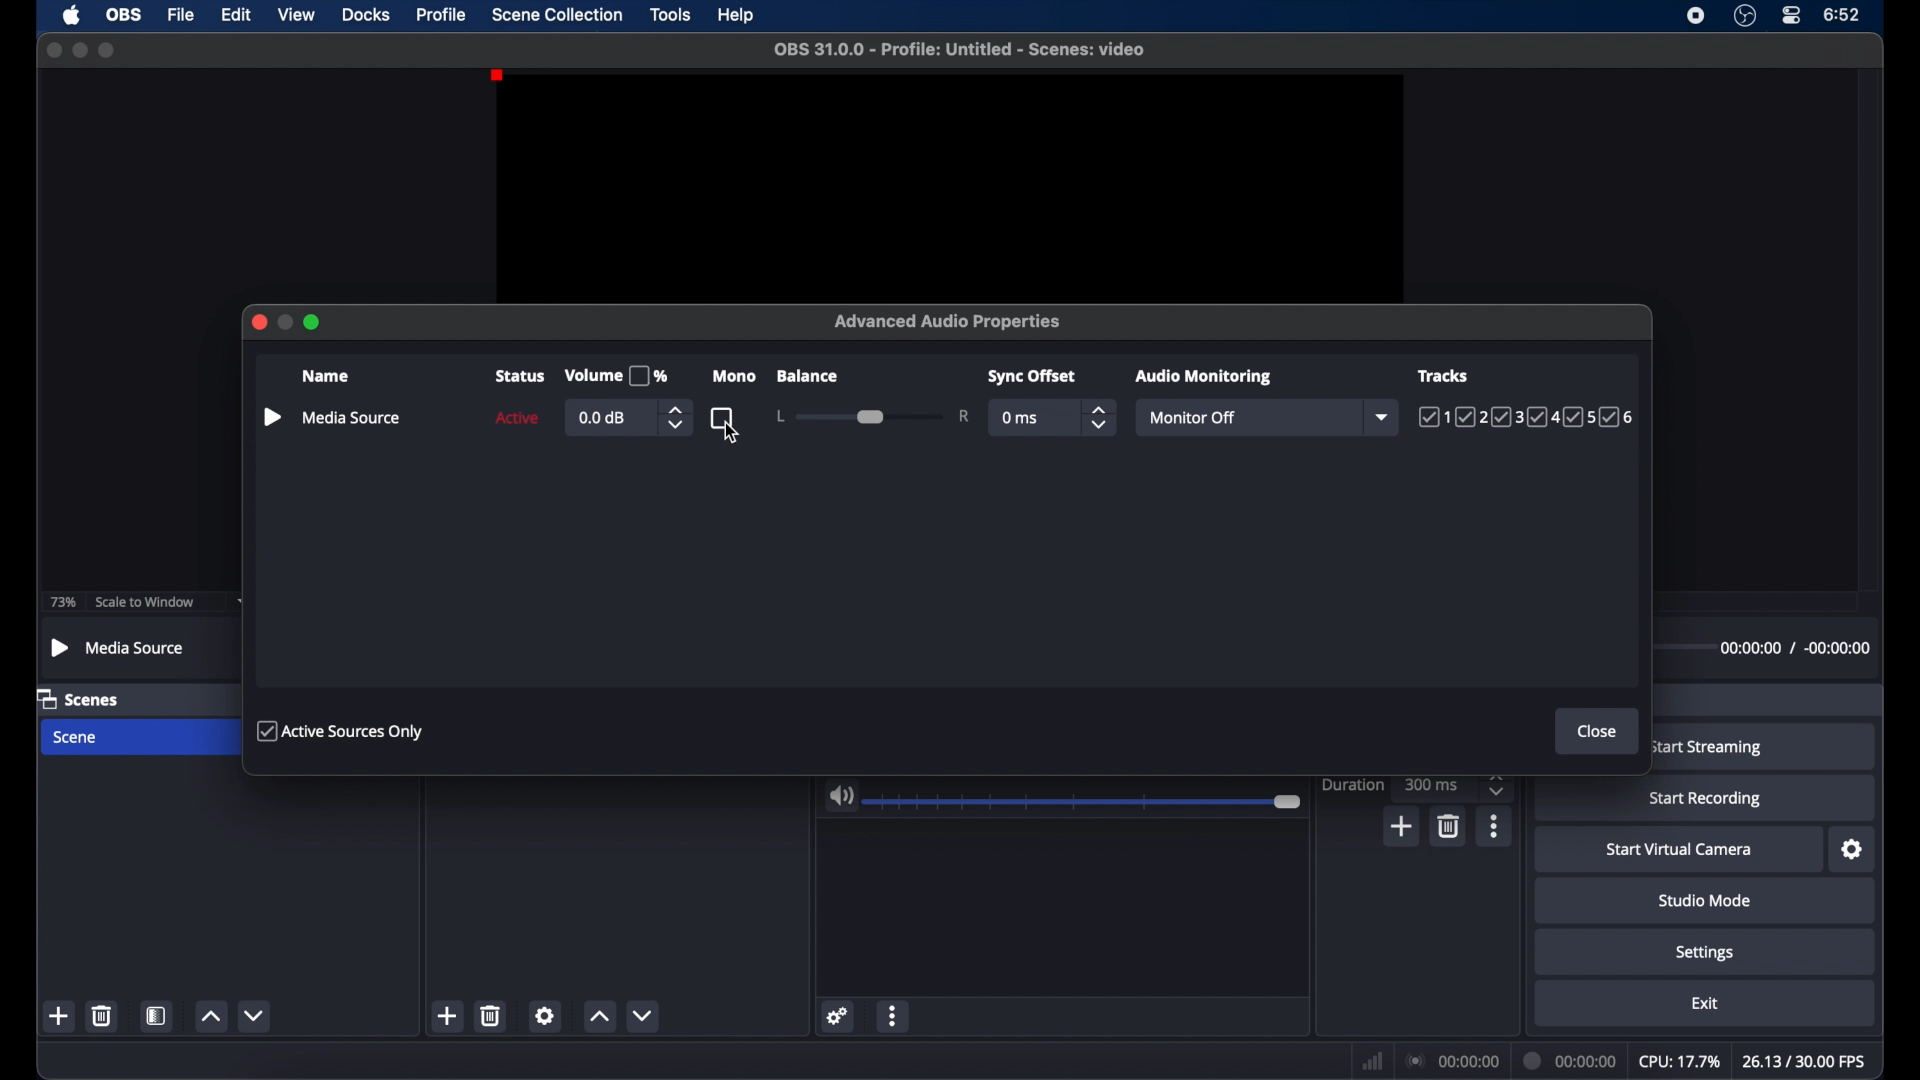 This screenshot has height=1080, width=1920. Describe the element at coordinates (1033, 377) in the screenshot. I see `sync offset` at that location.